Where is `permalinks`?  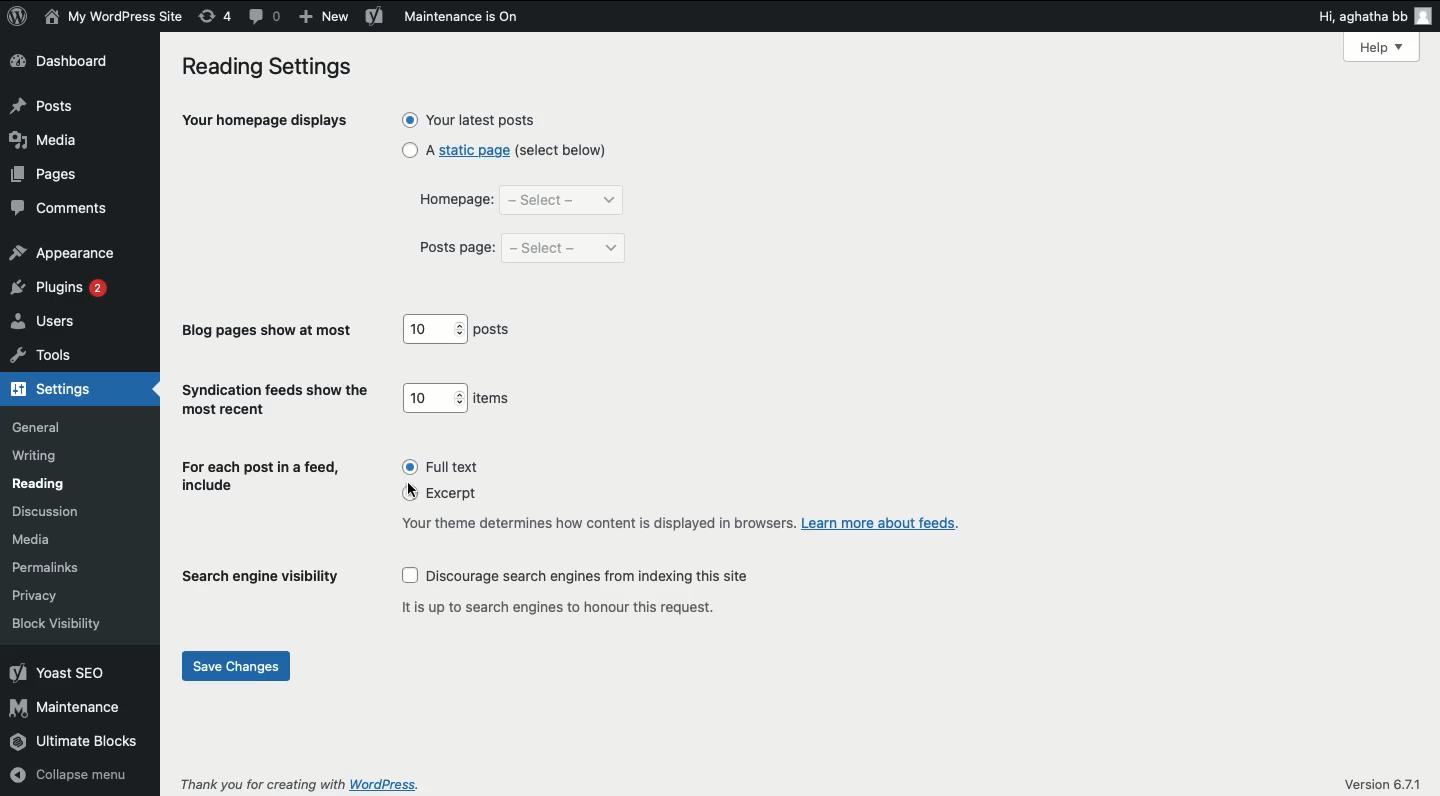 permalinks is located at coordinates (43, 569).